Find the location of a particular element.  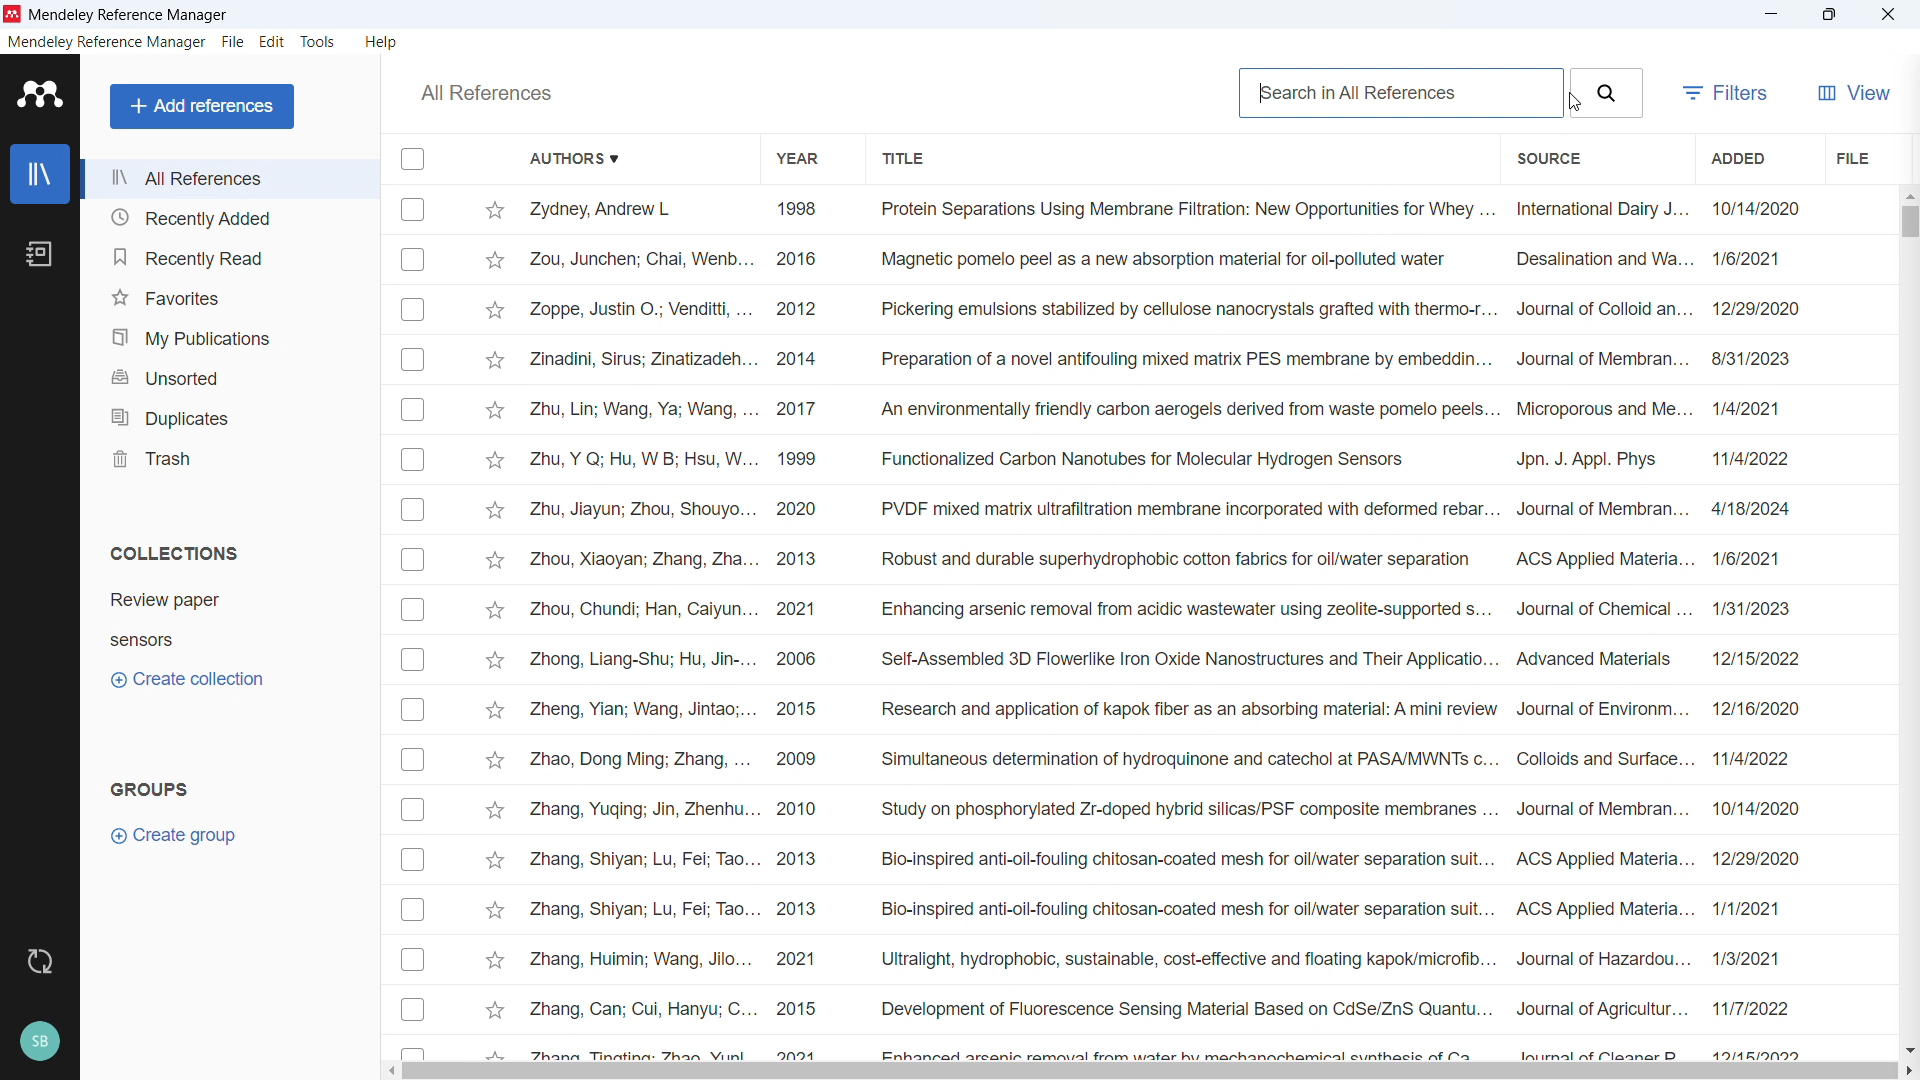

view is located at coordinates (1851, 93).